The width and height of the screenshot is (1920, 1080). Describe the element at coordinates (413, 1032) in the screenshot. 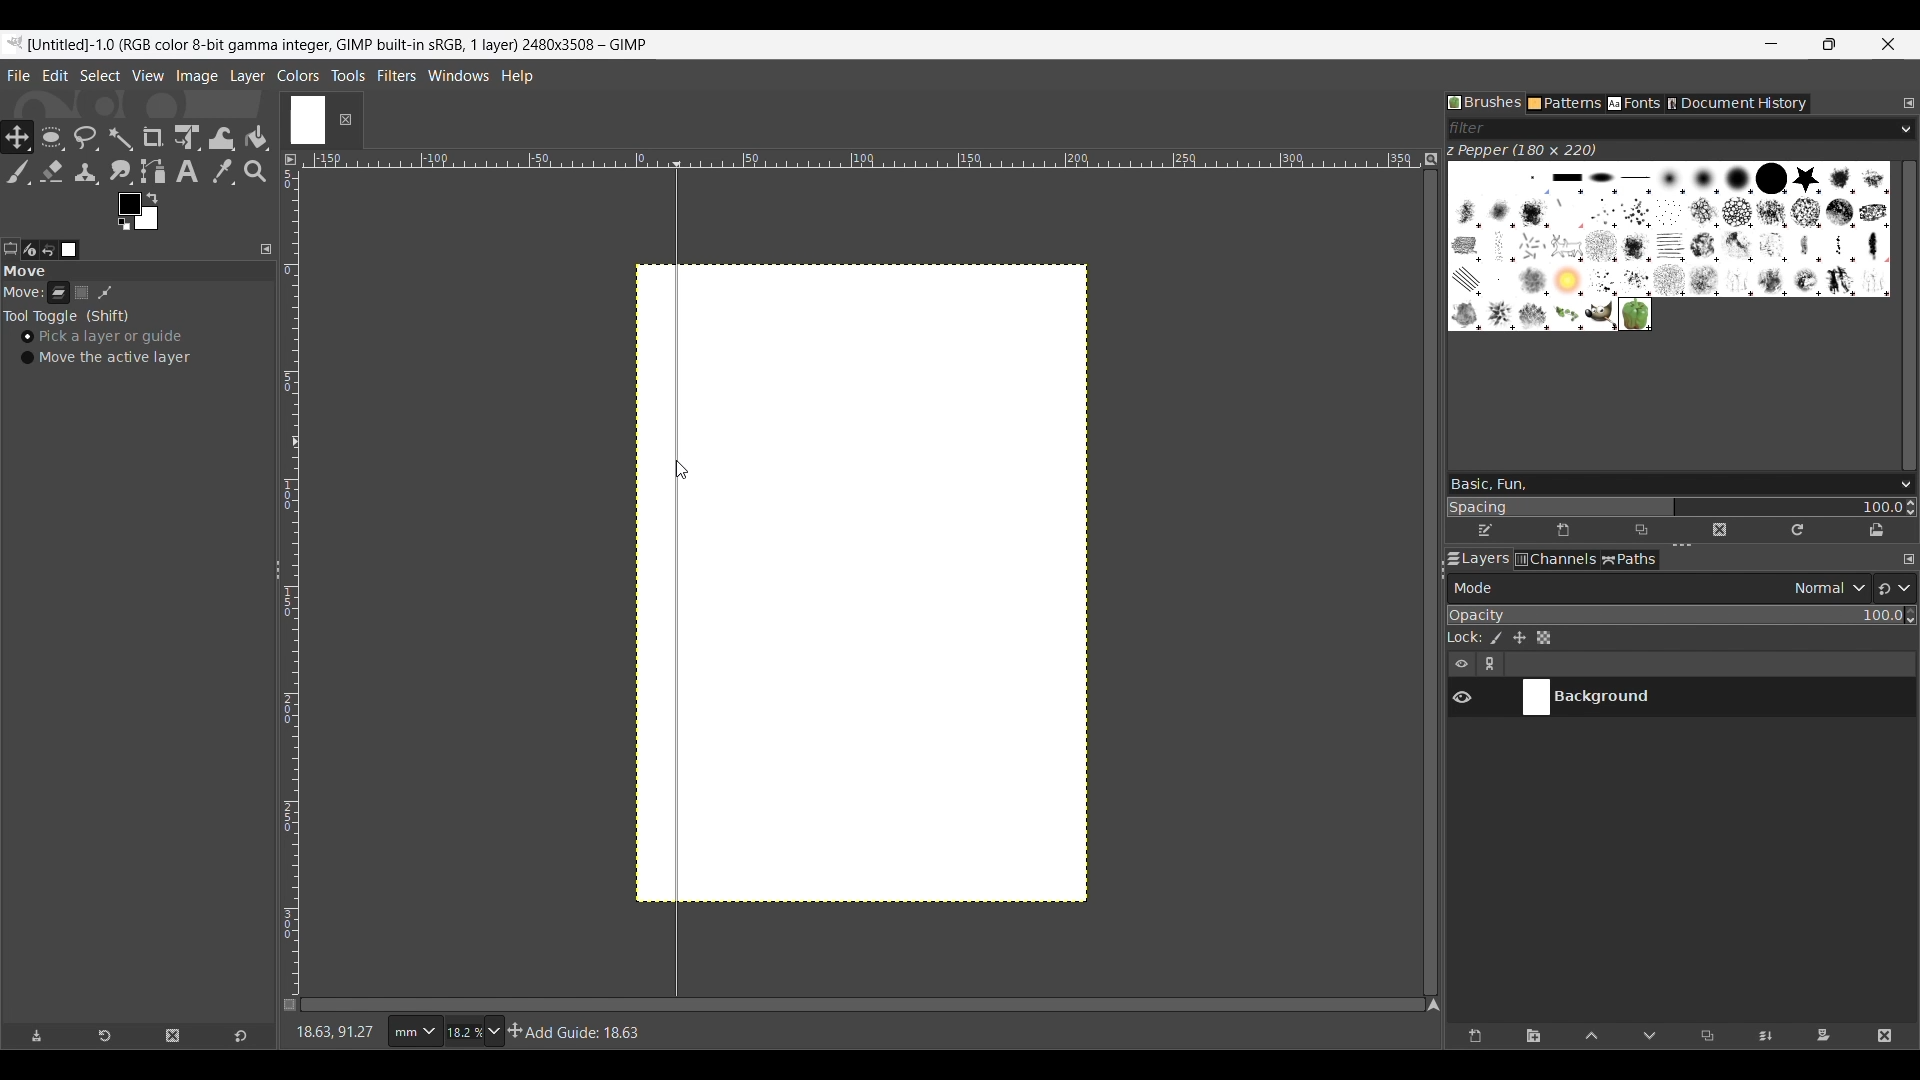

I see `Ruler measurement` at that location.